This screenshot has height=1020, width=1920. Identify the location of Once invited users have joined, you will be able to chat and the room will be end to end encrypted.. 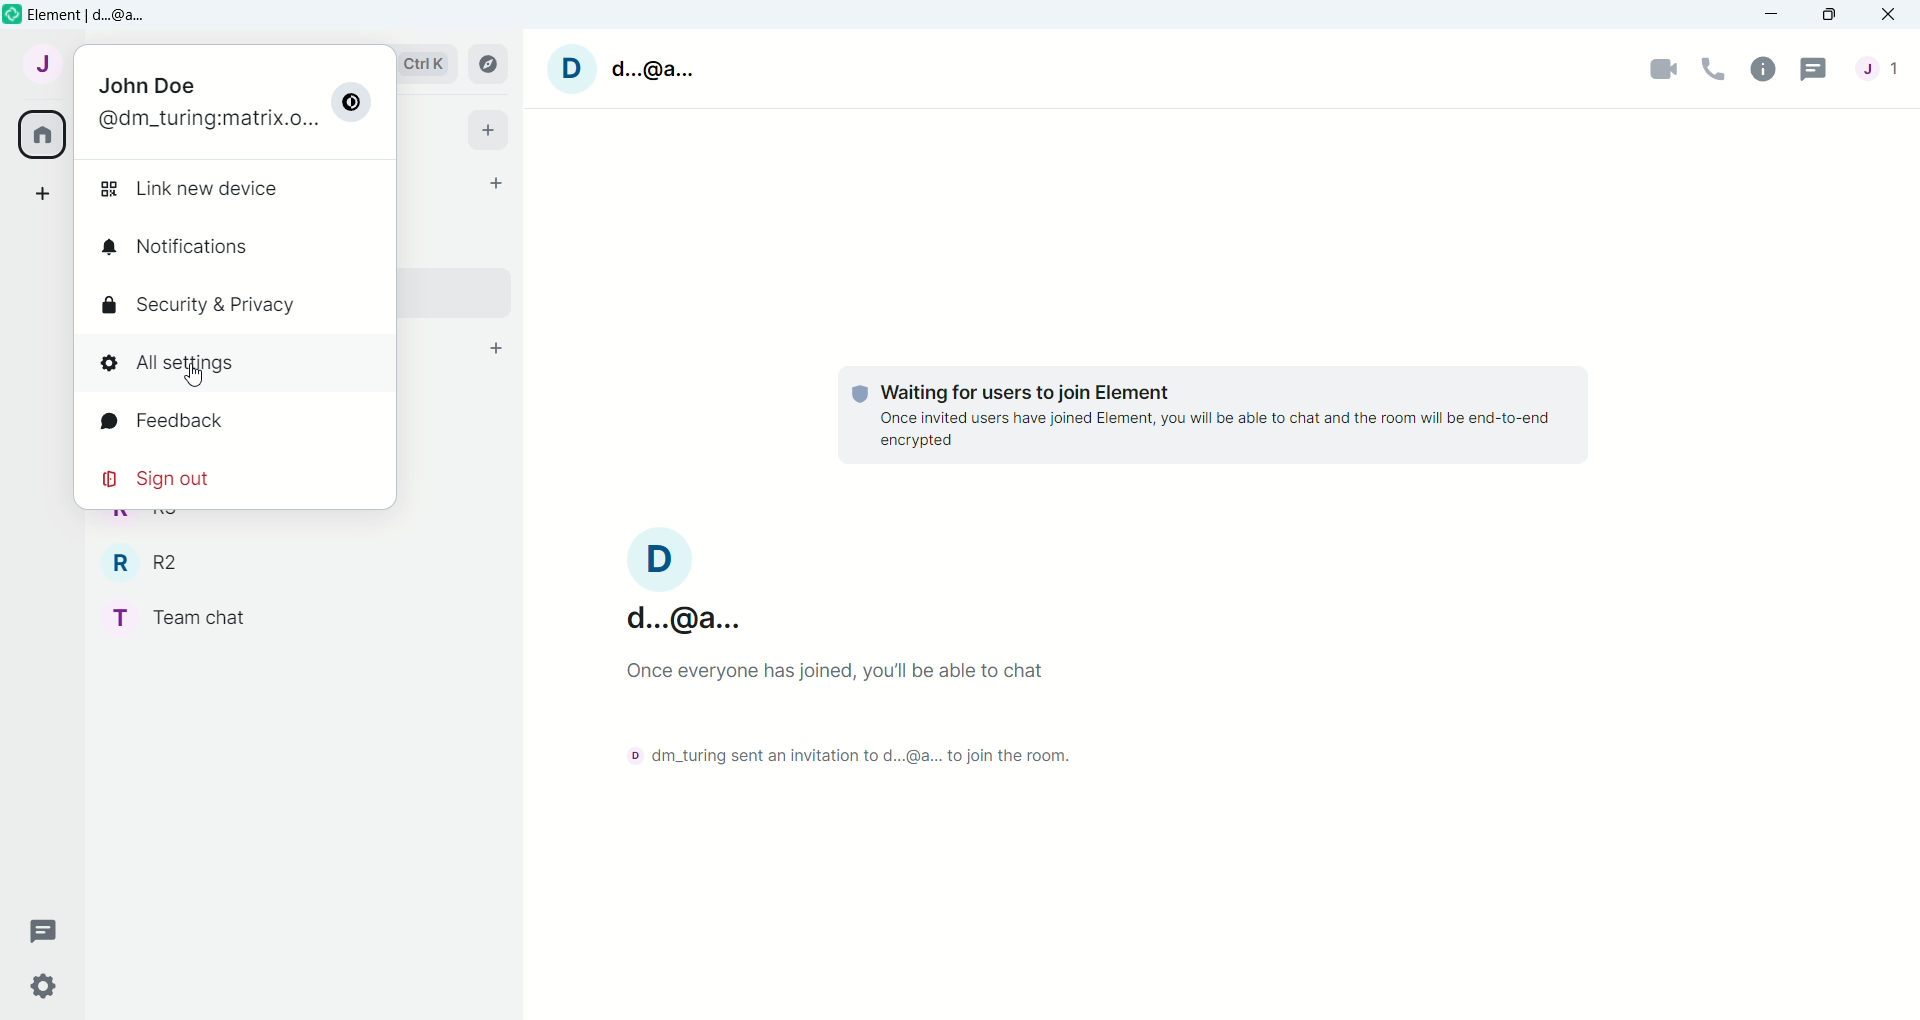
(1220, 432).